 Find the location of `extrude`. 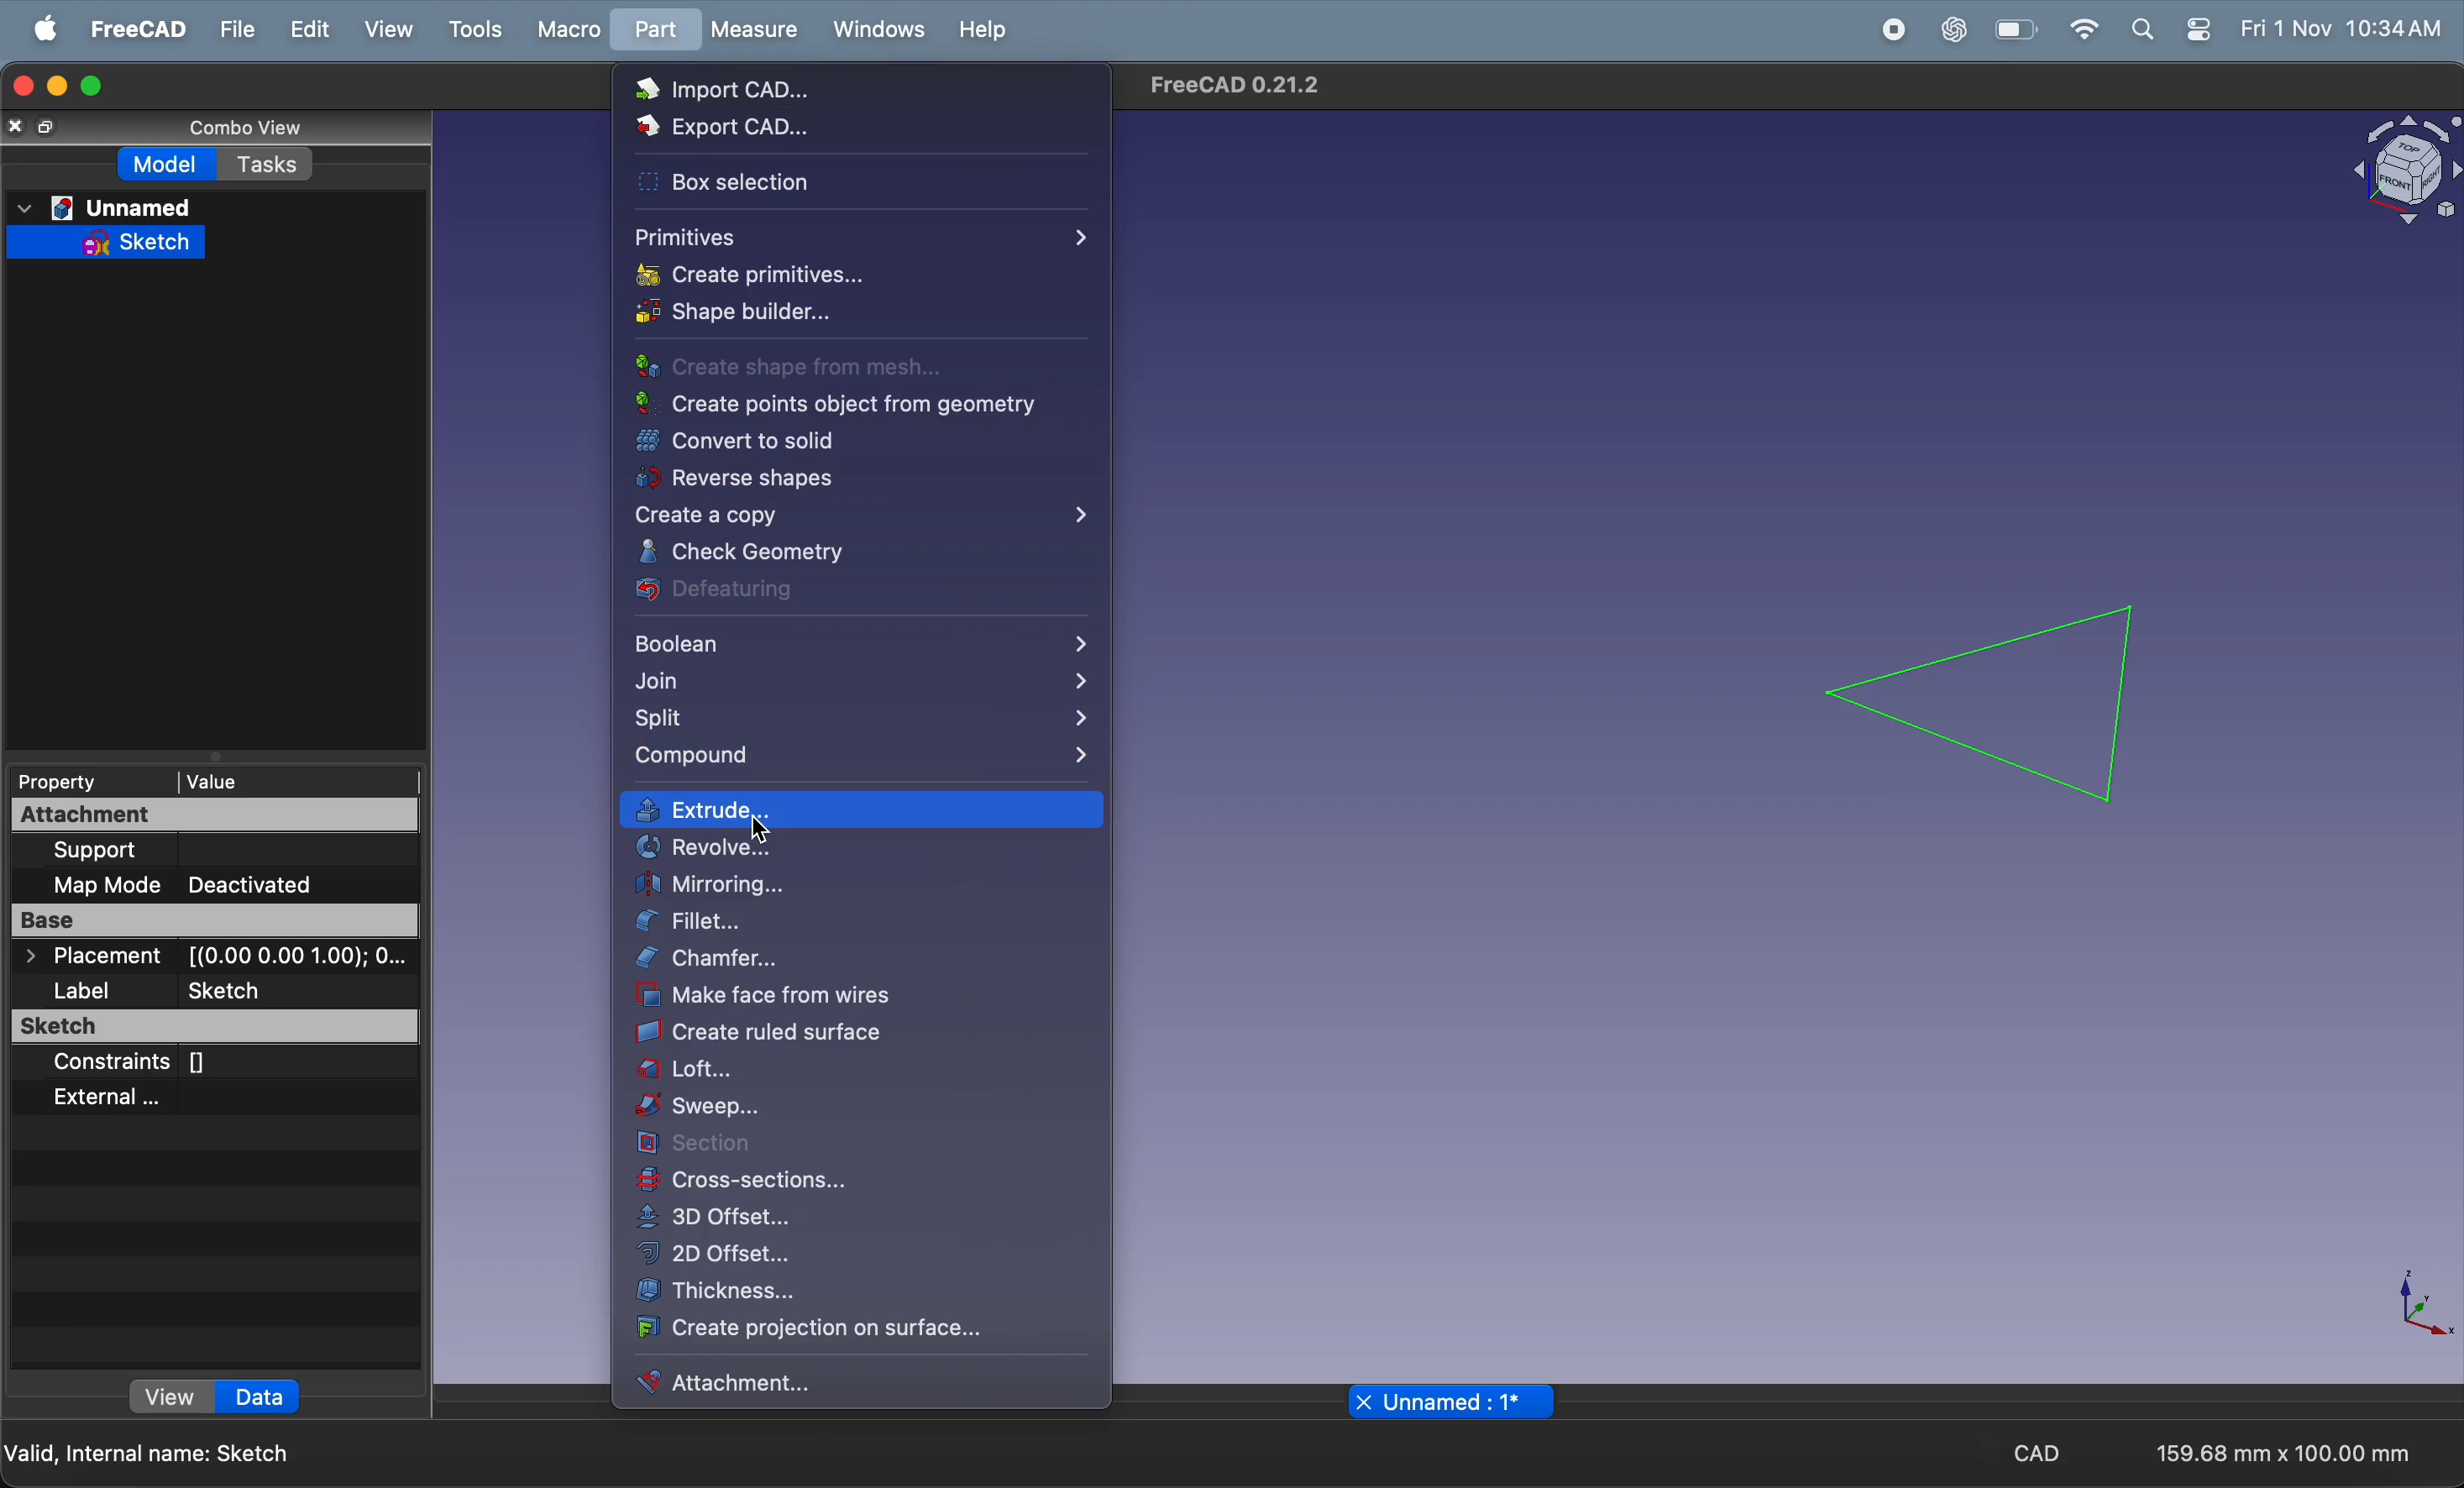

extrude is located at coordinates (864, 811).